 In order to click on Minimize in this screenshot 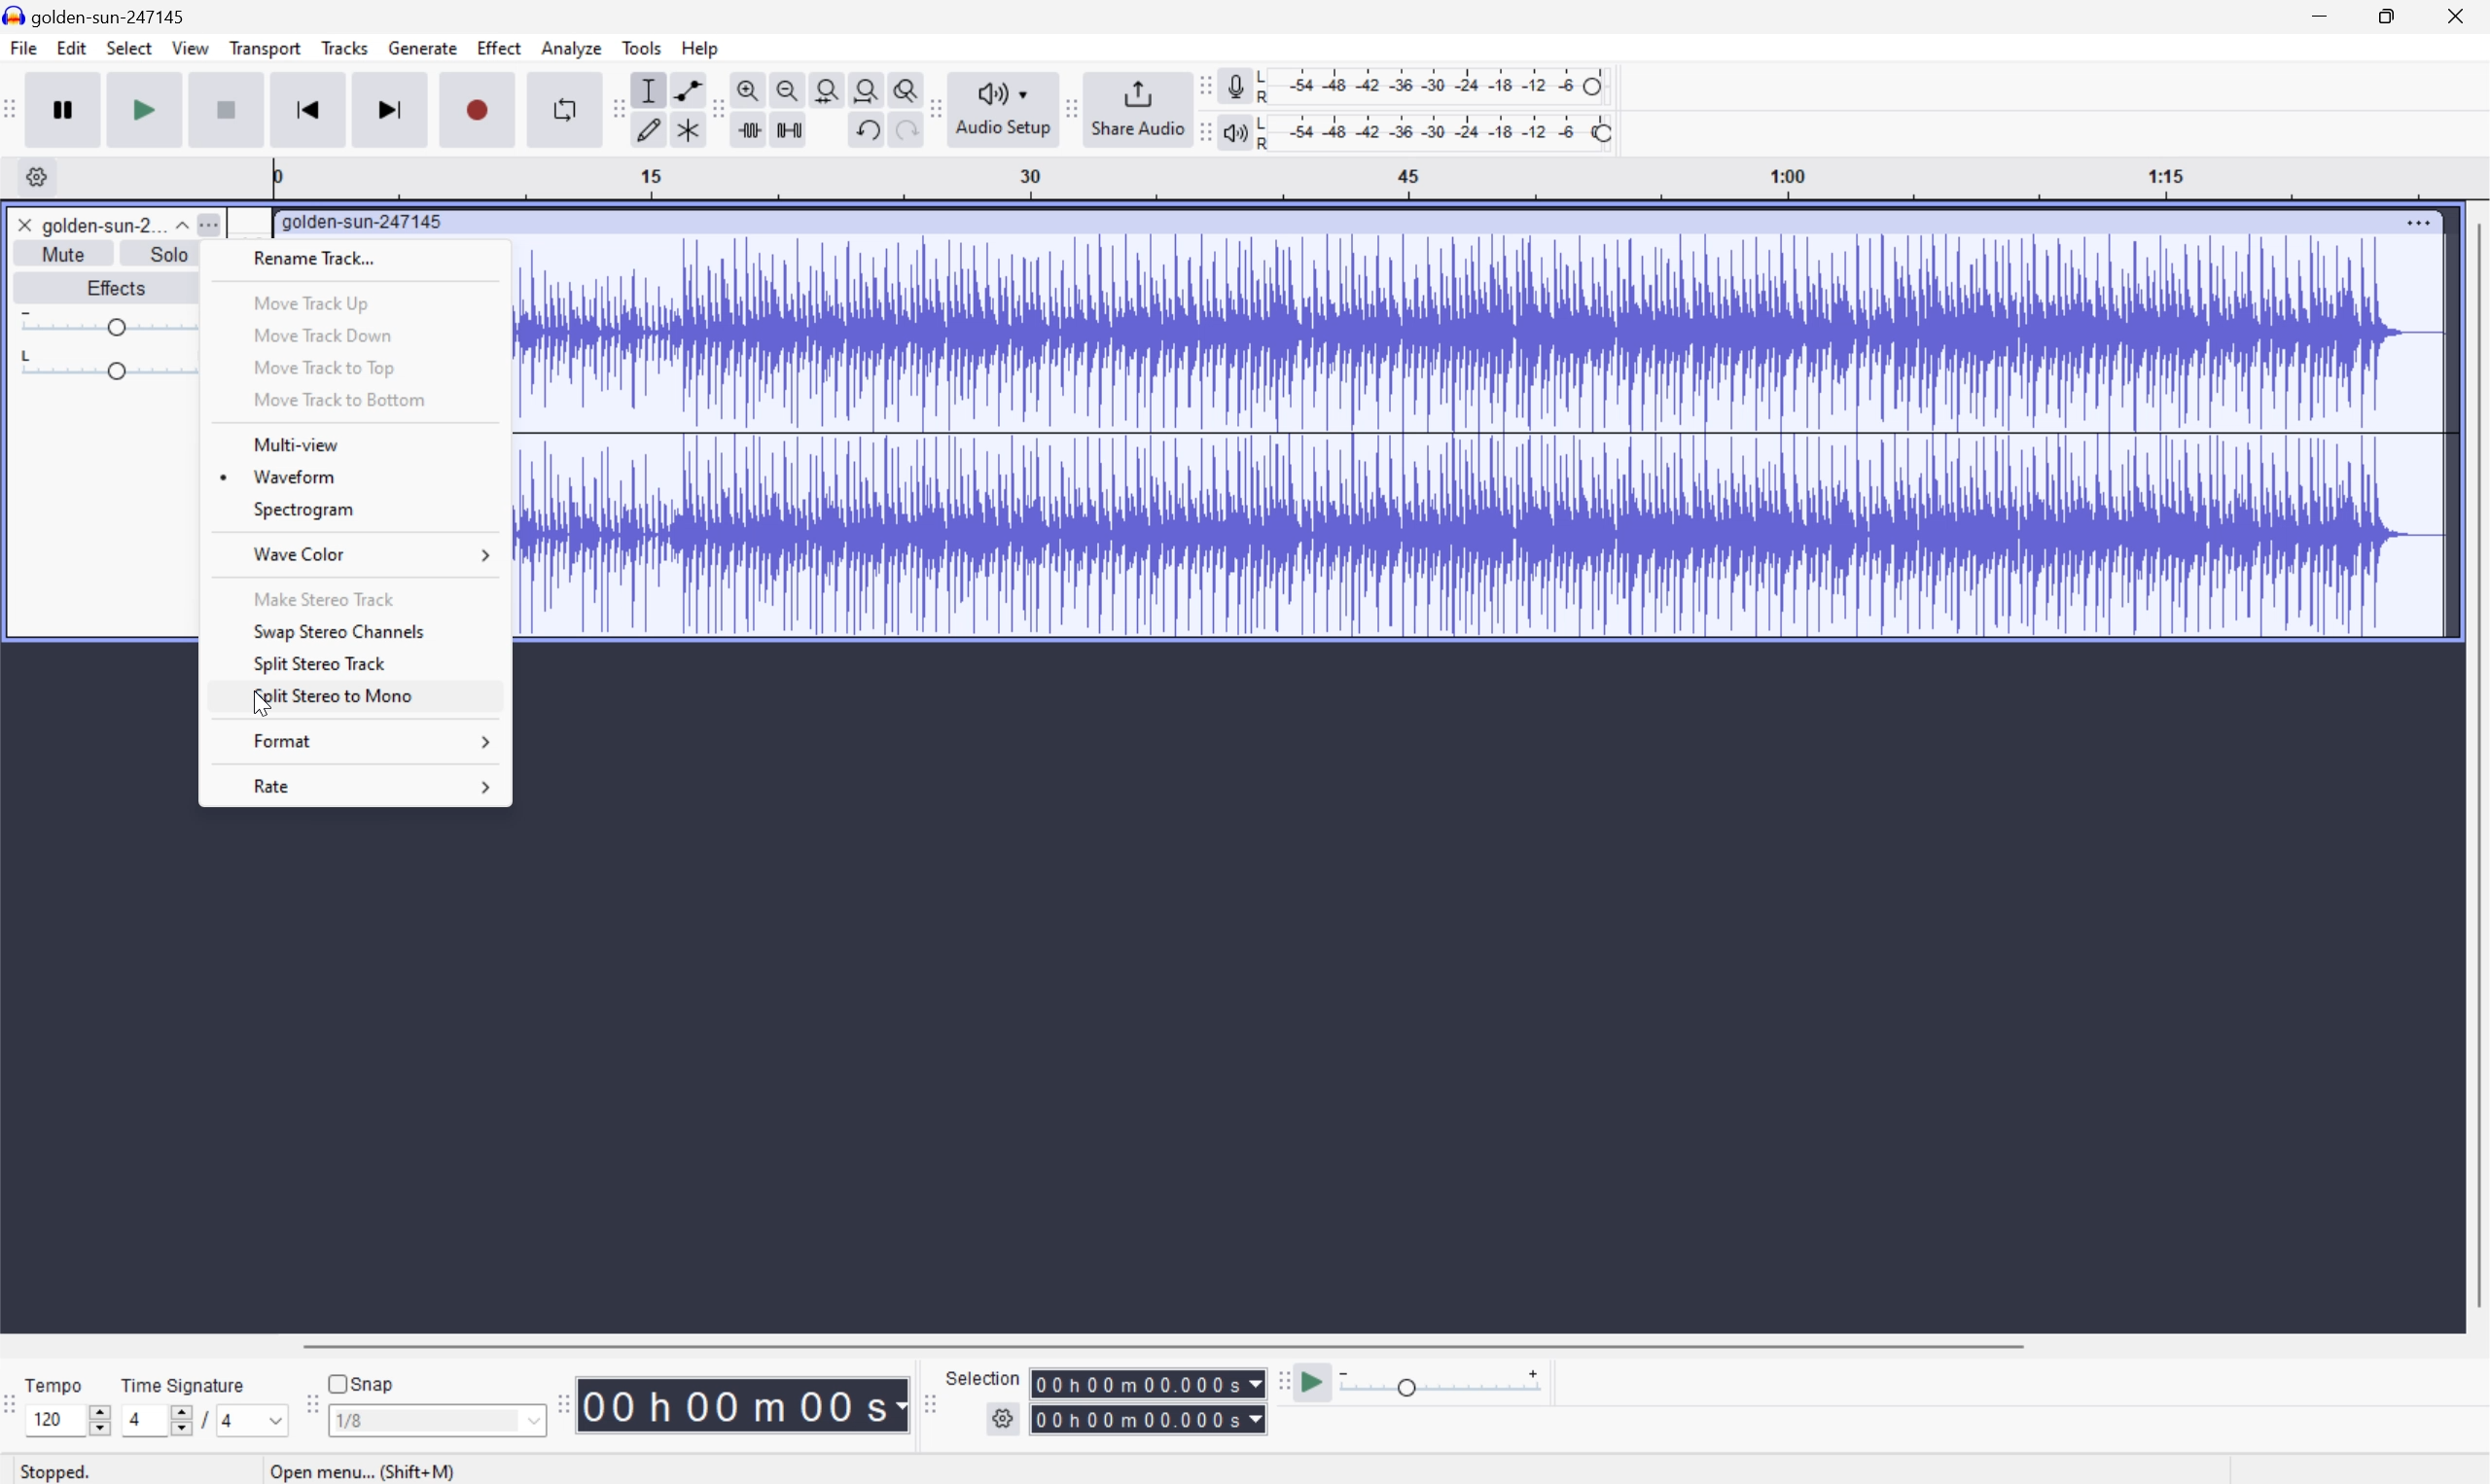, I will do `click(2321, 17)`.